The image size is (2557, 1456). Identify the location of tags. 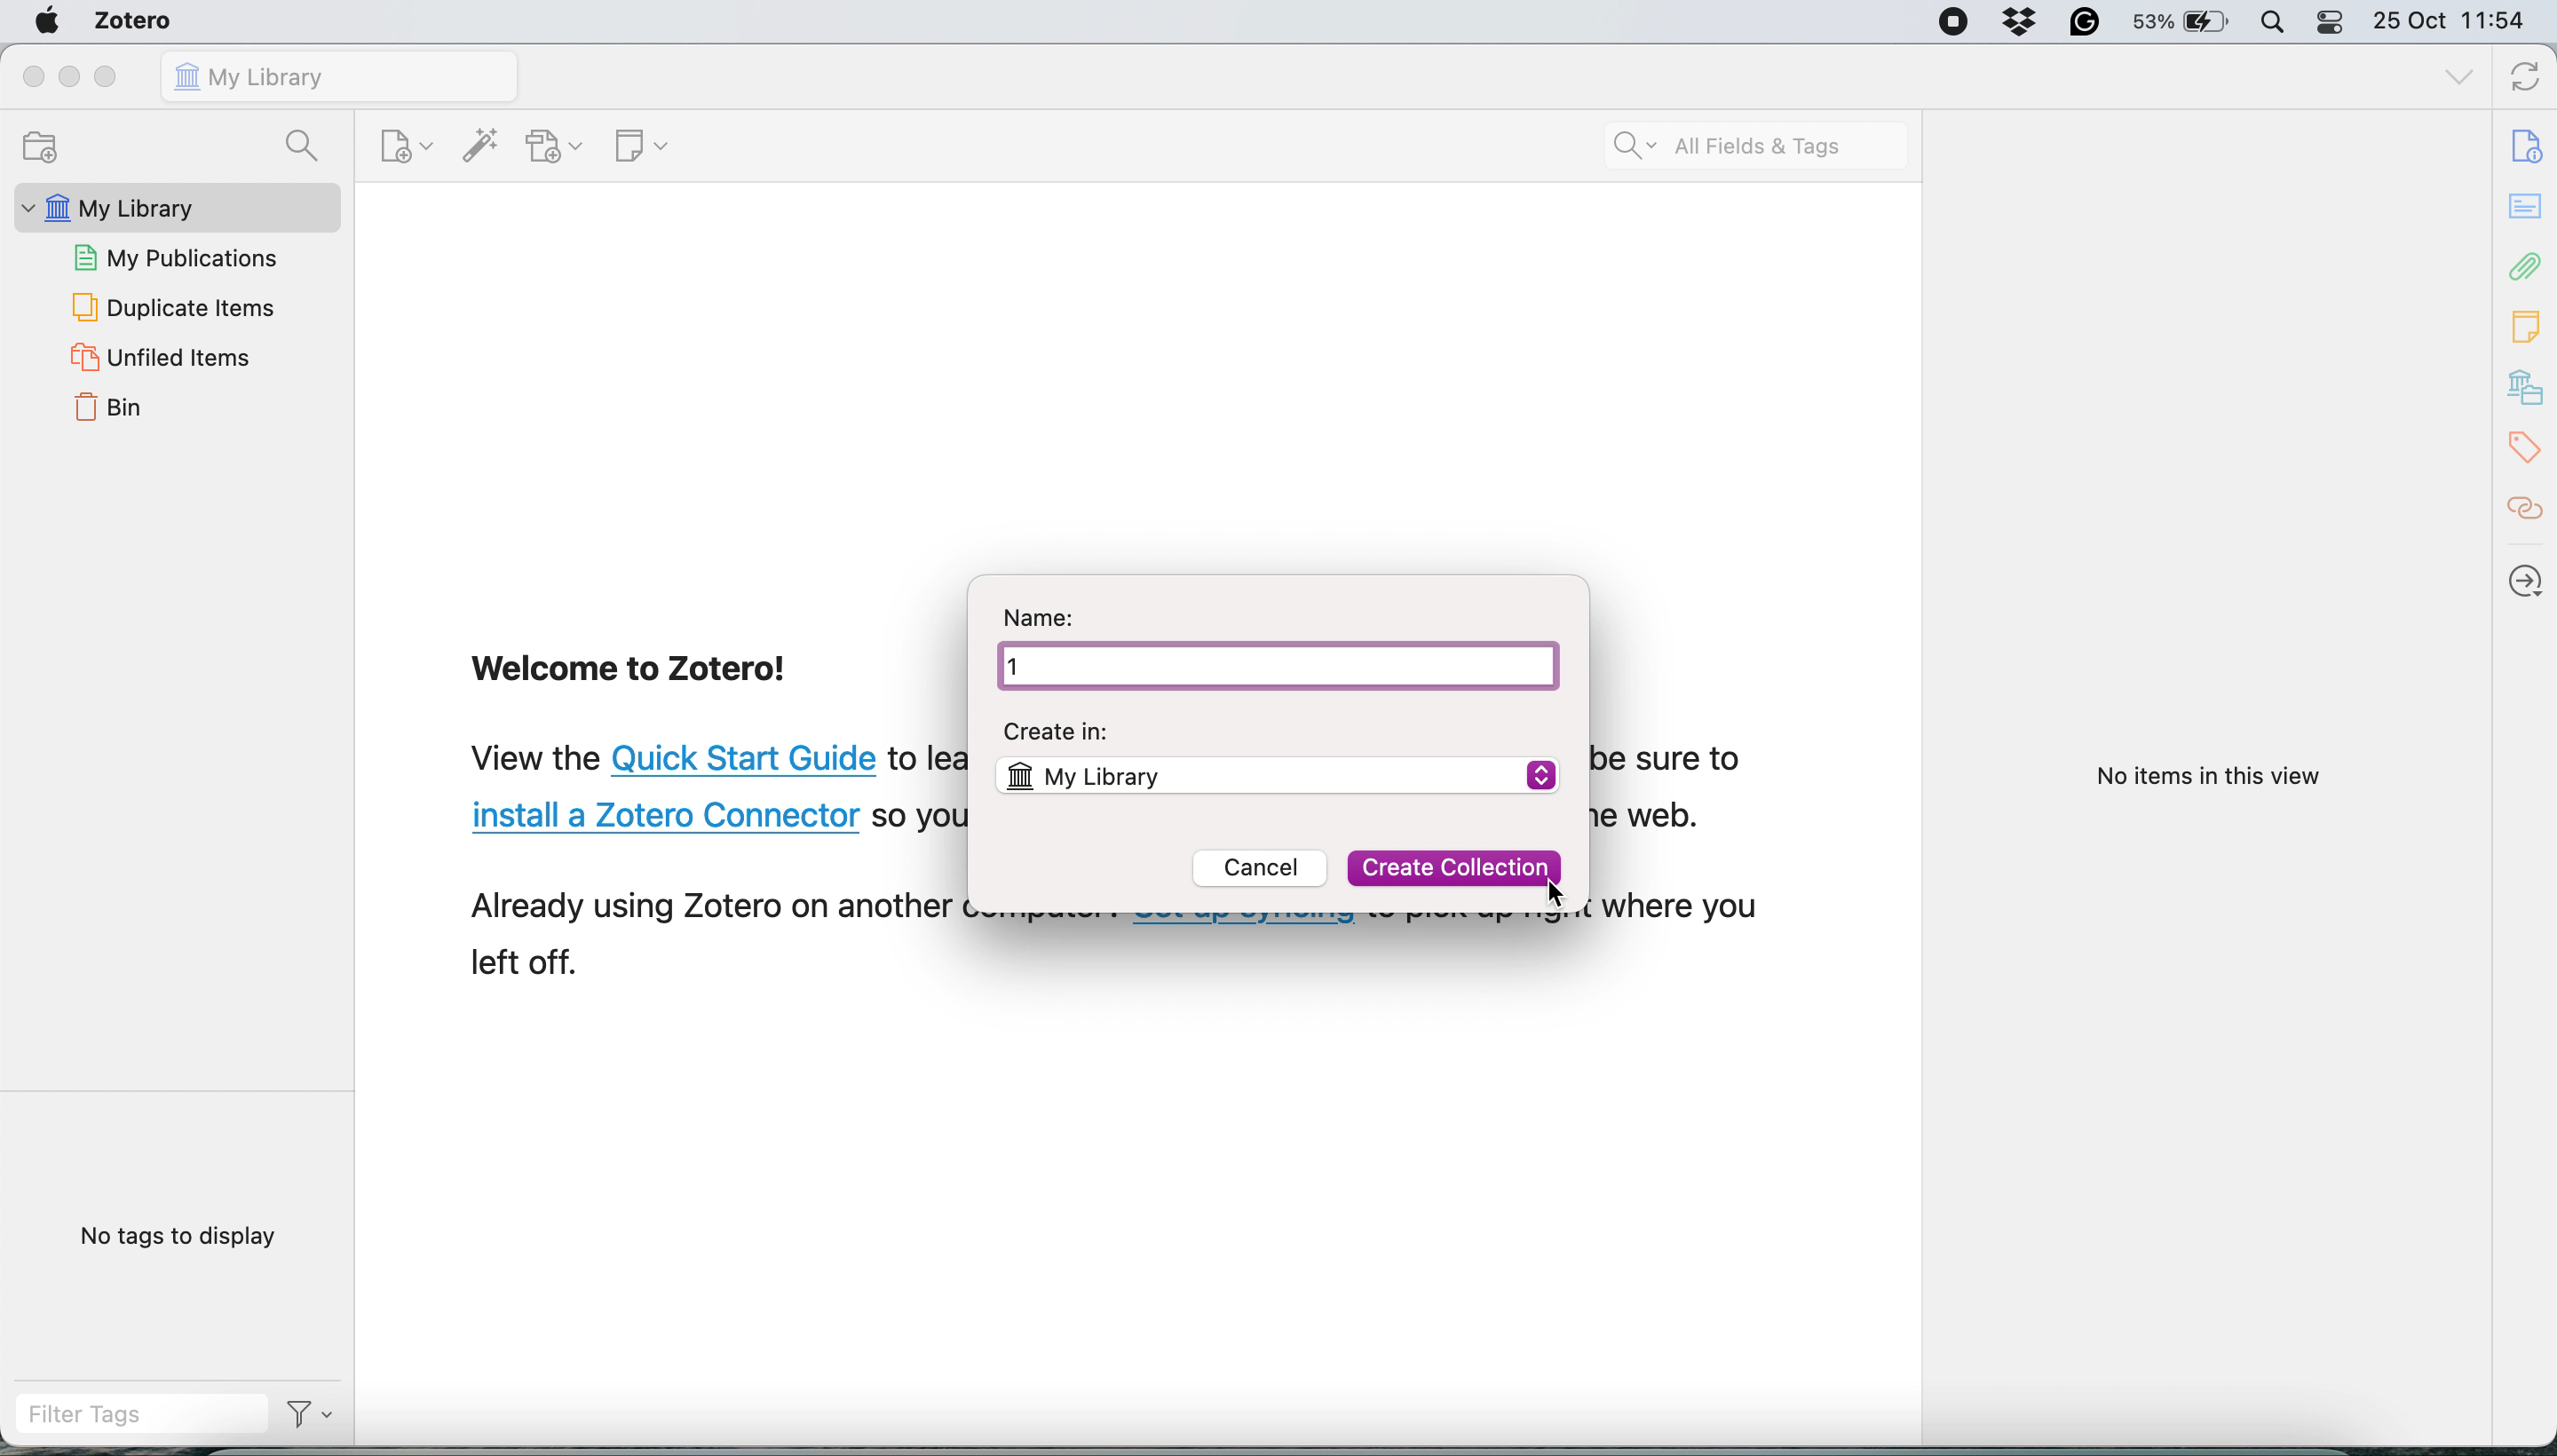
(2527, 450).